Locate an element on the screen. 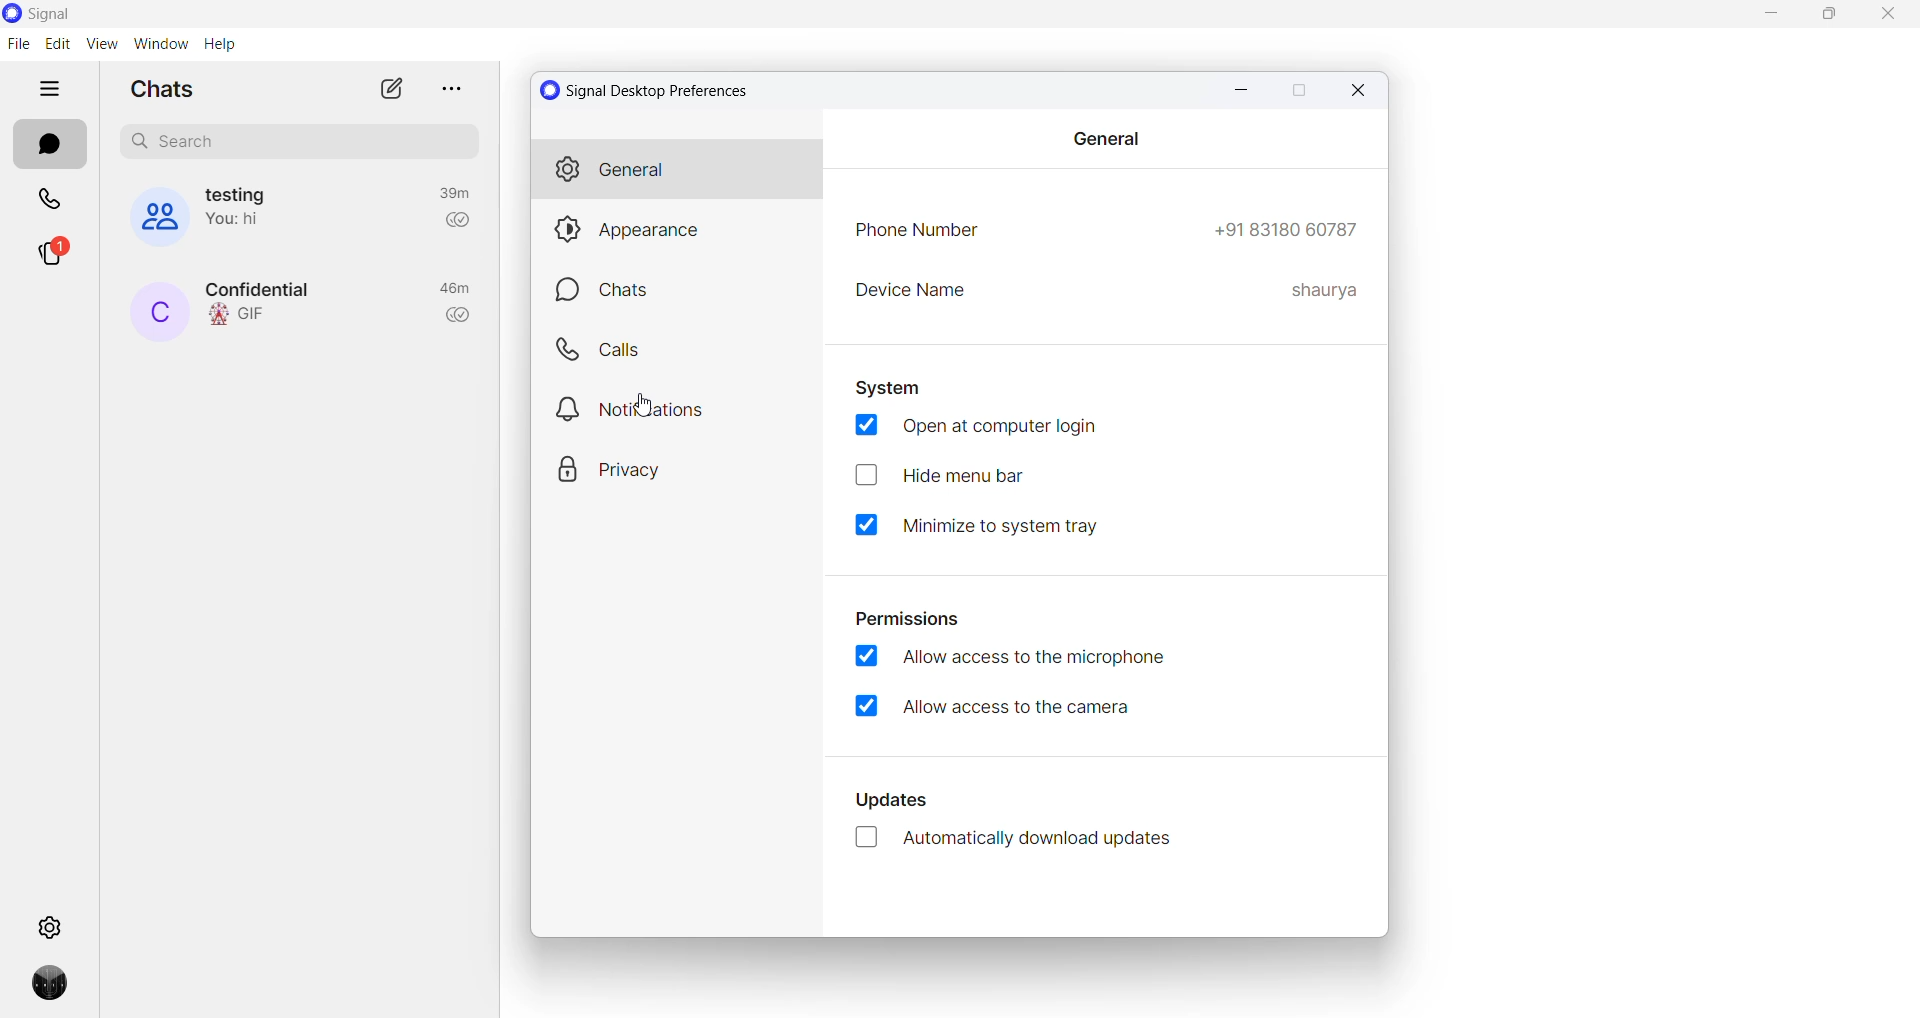 This screenshot has width=1920, height=1018. general heading is located at coordinates (1106, 138).